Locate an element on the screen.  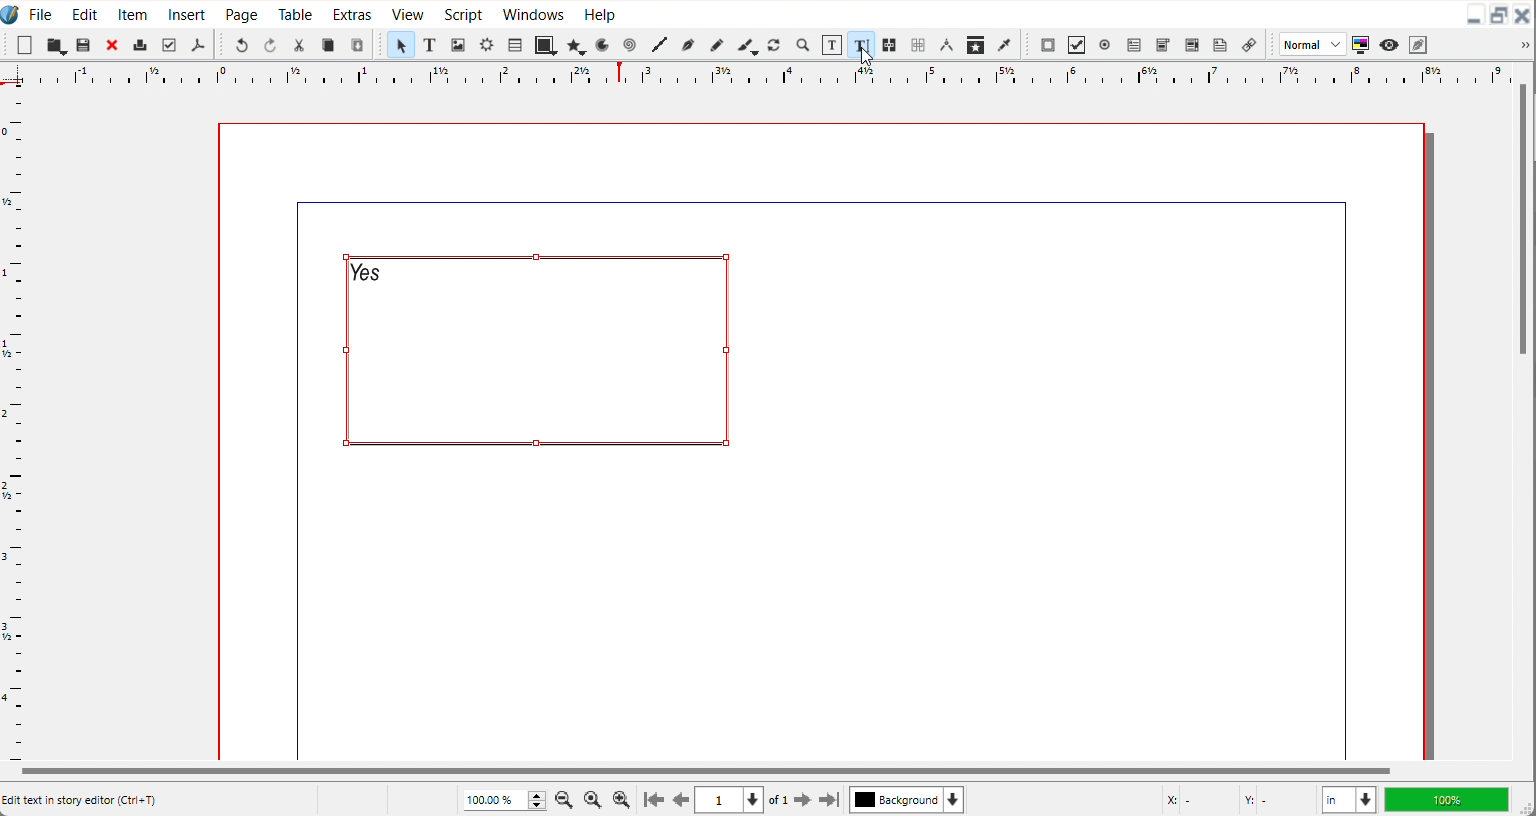
Text Frame is located at coordinates (430, 44).